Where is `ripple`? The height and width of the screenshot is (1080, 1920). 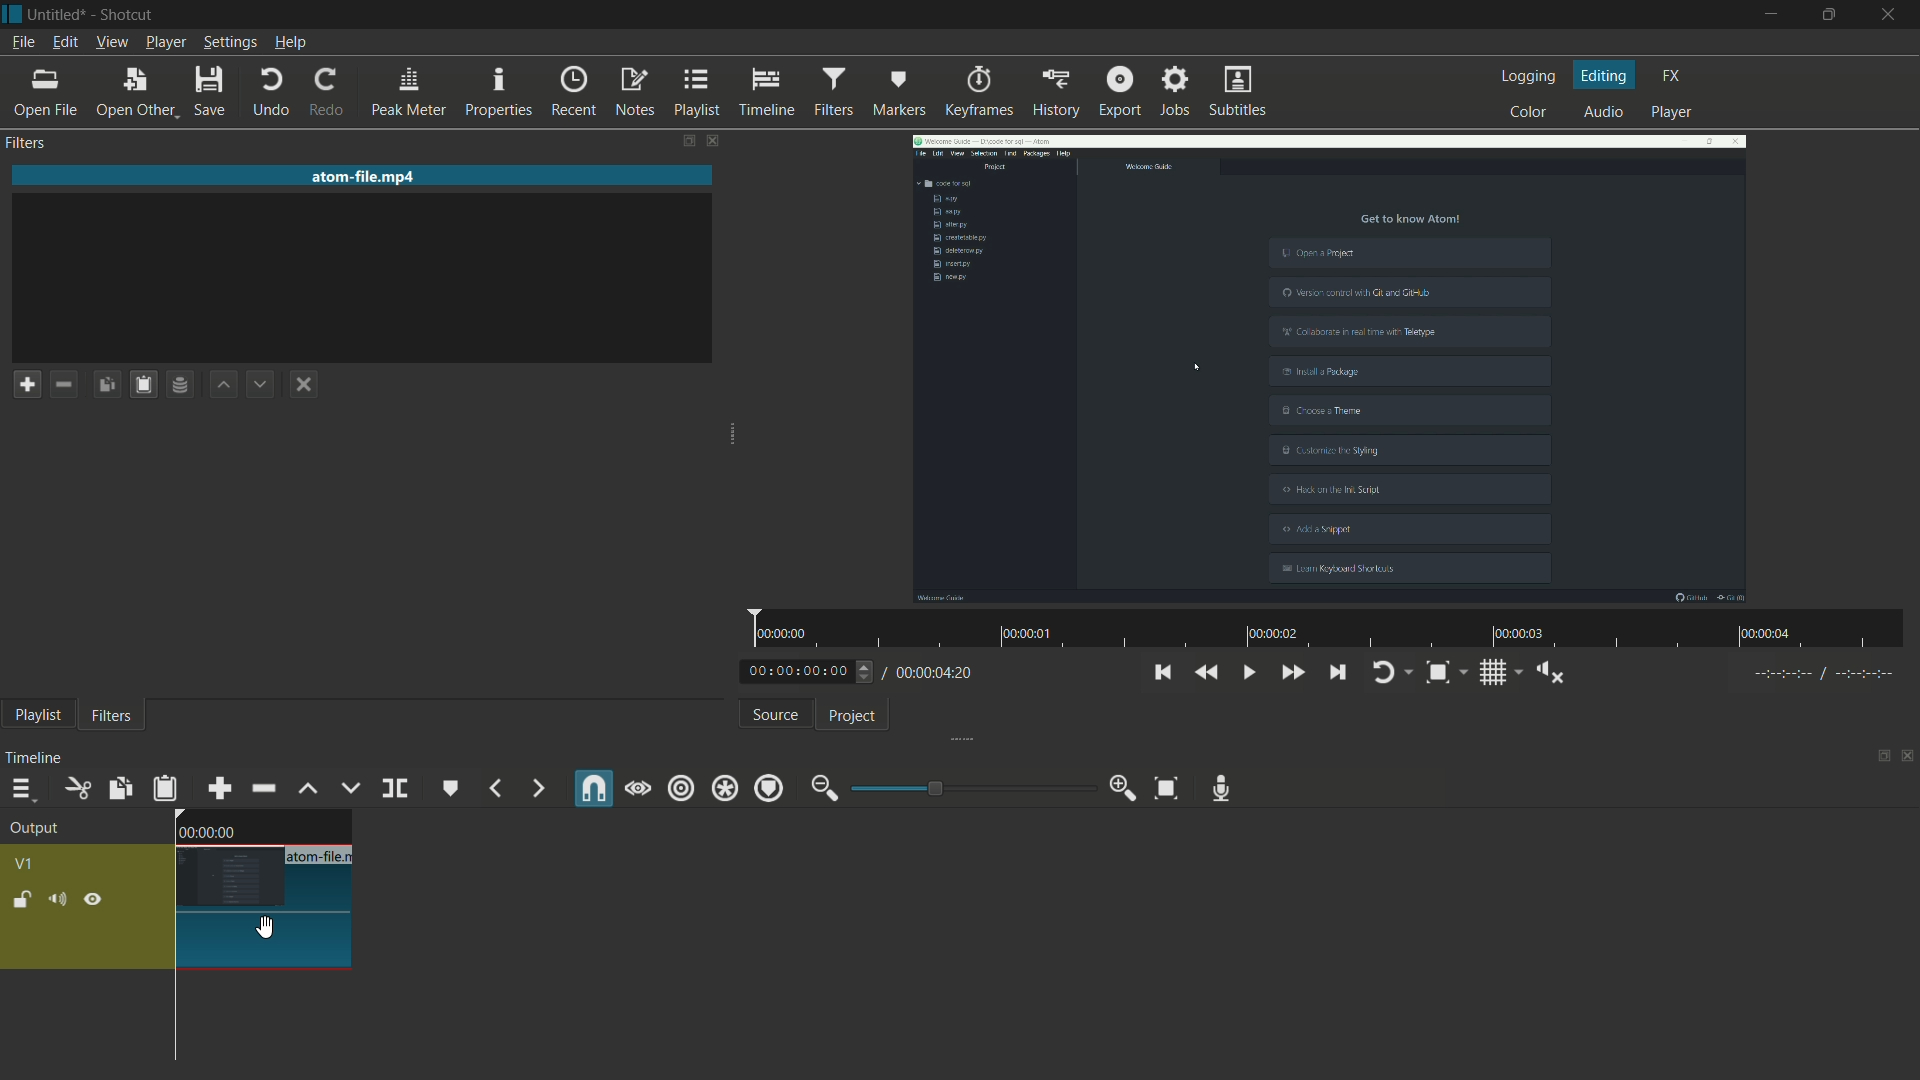
ripple is located at coordinates (681, 788).